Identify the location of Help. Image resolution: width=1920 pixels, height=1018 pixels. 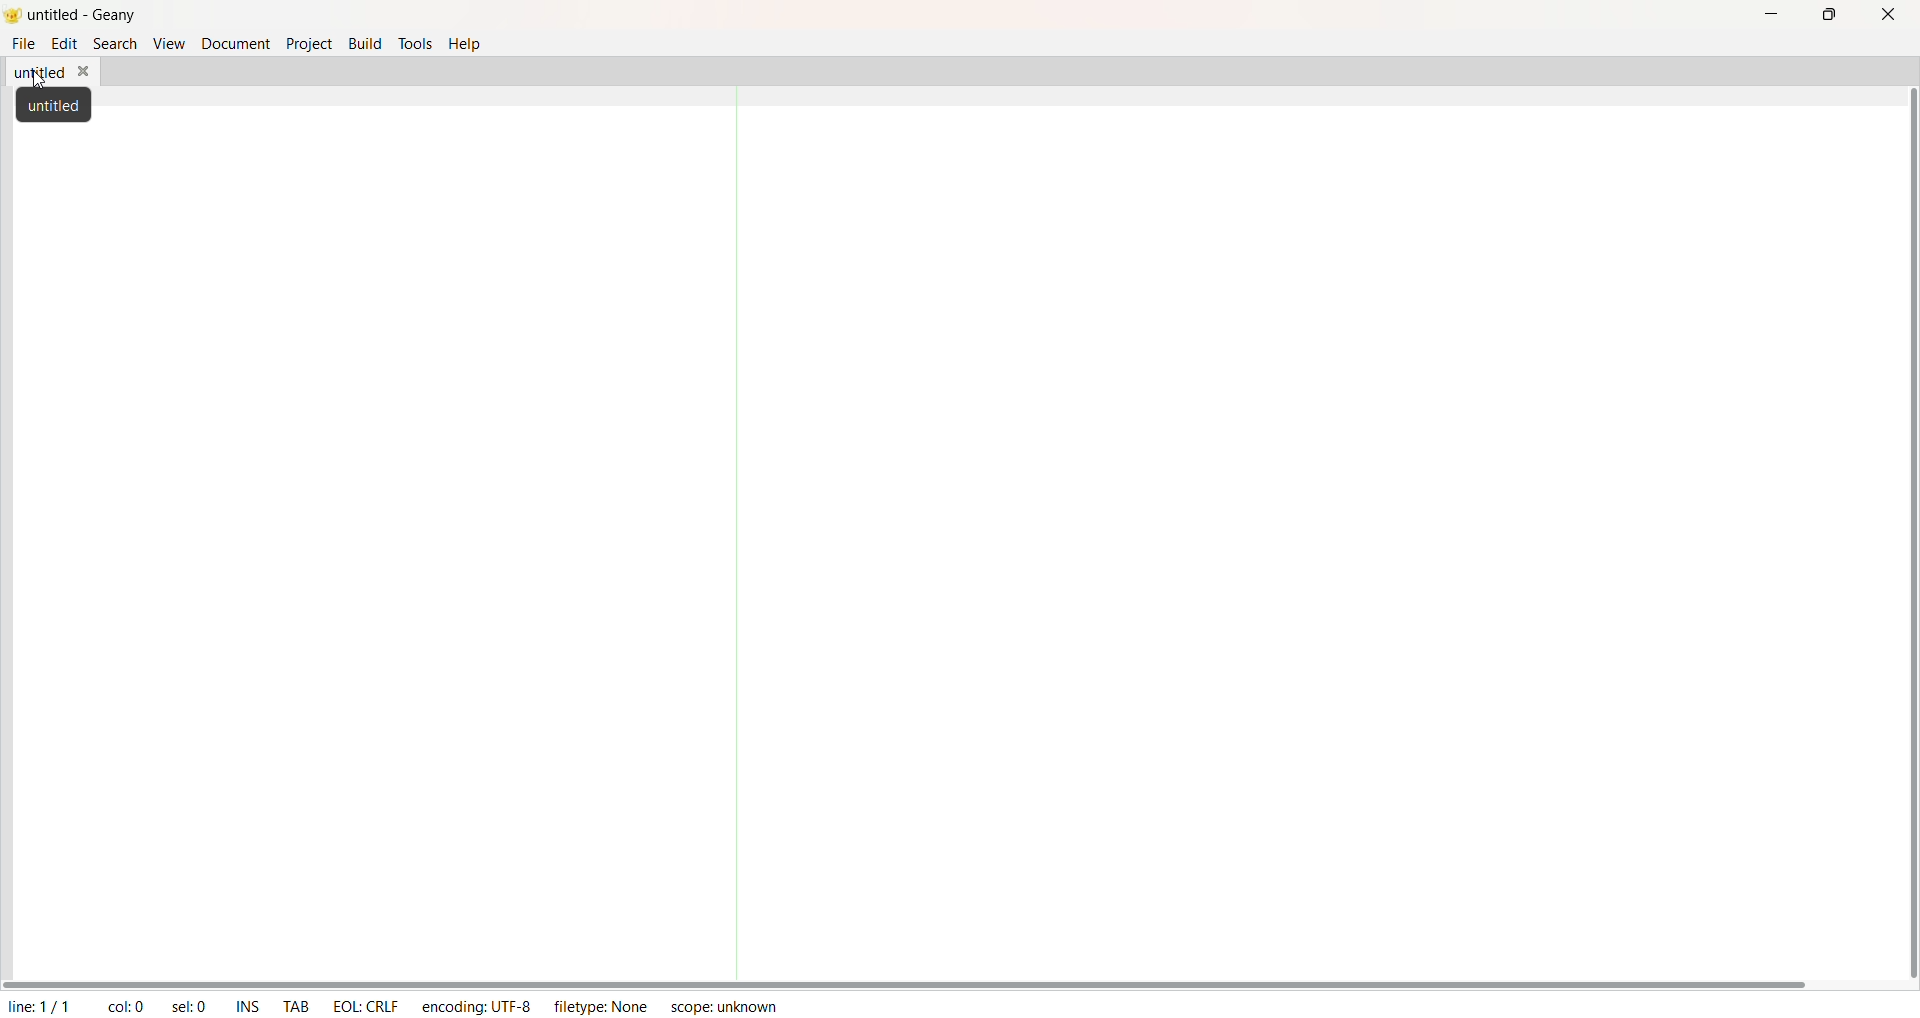
(467, 46).